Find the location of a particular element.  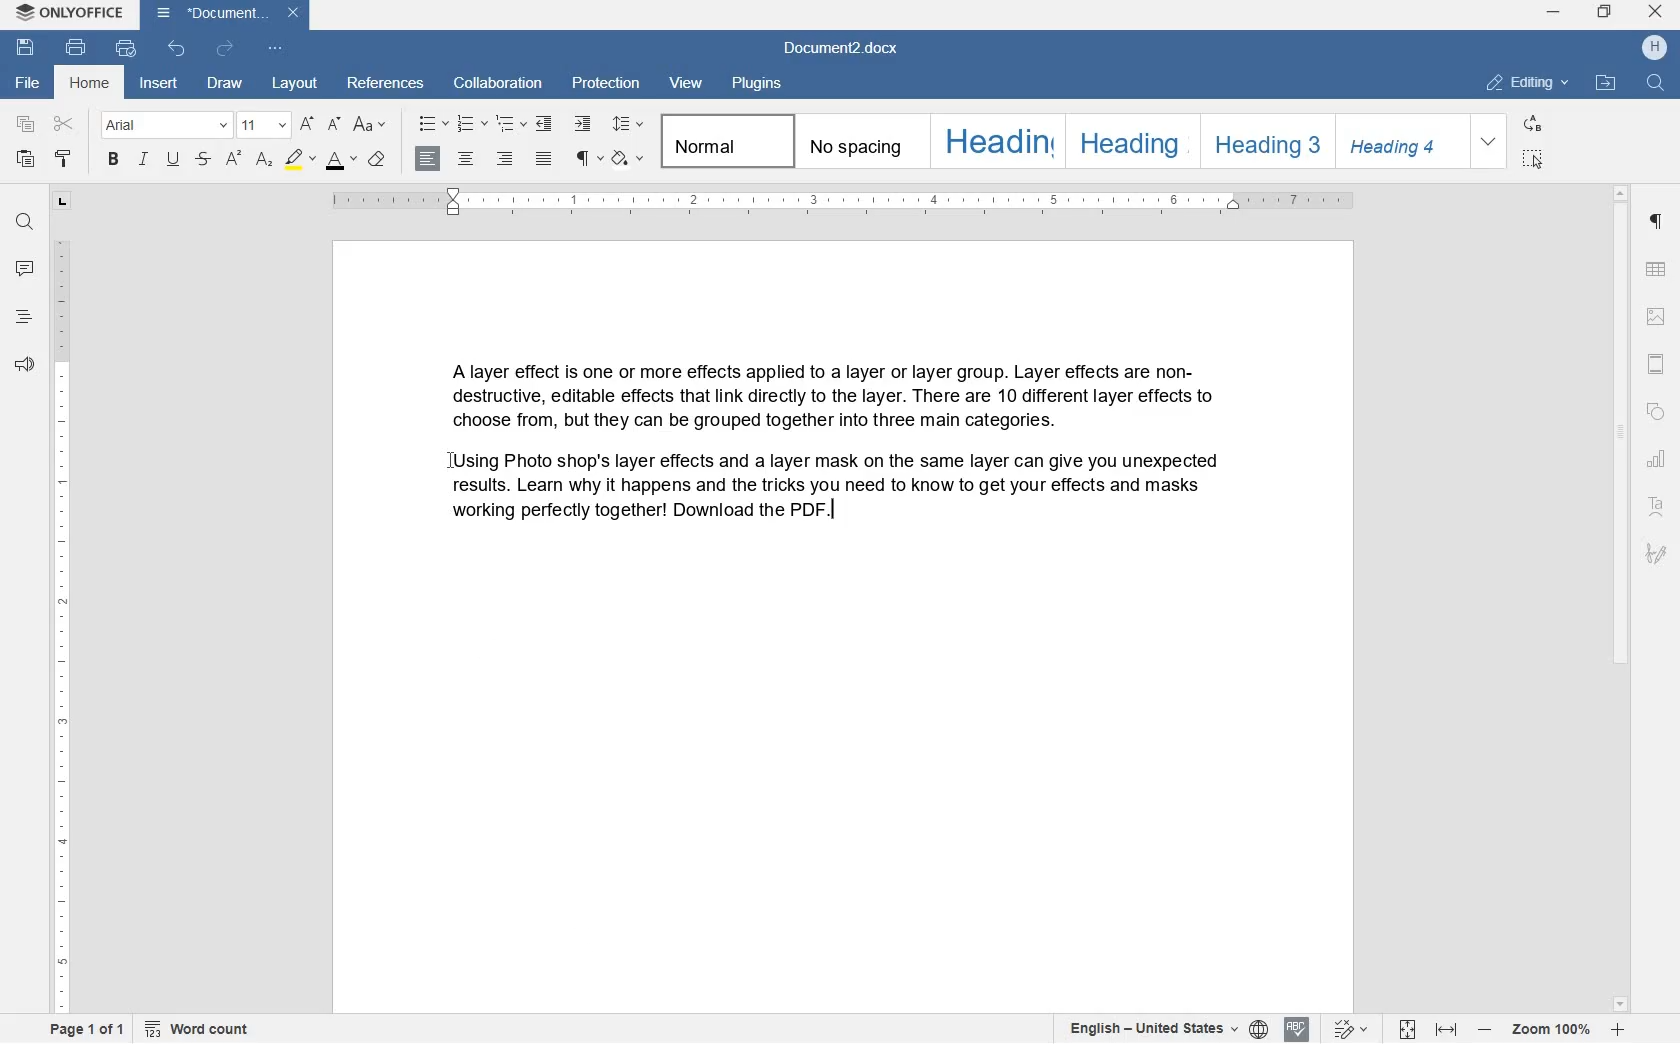

DECREMENT FONT SIZE is located at coordinates (335, 123).